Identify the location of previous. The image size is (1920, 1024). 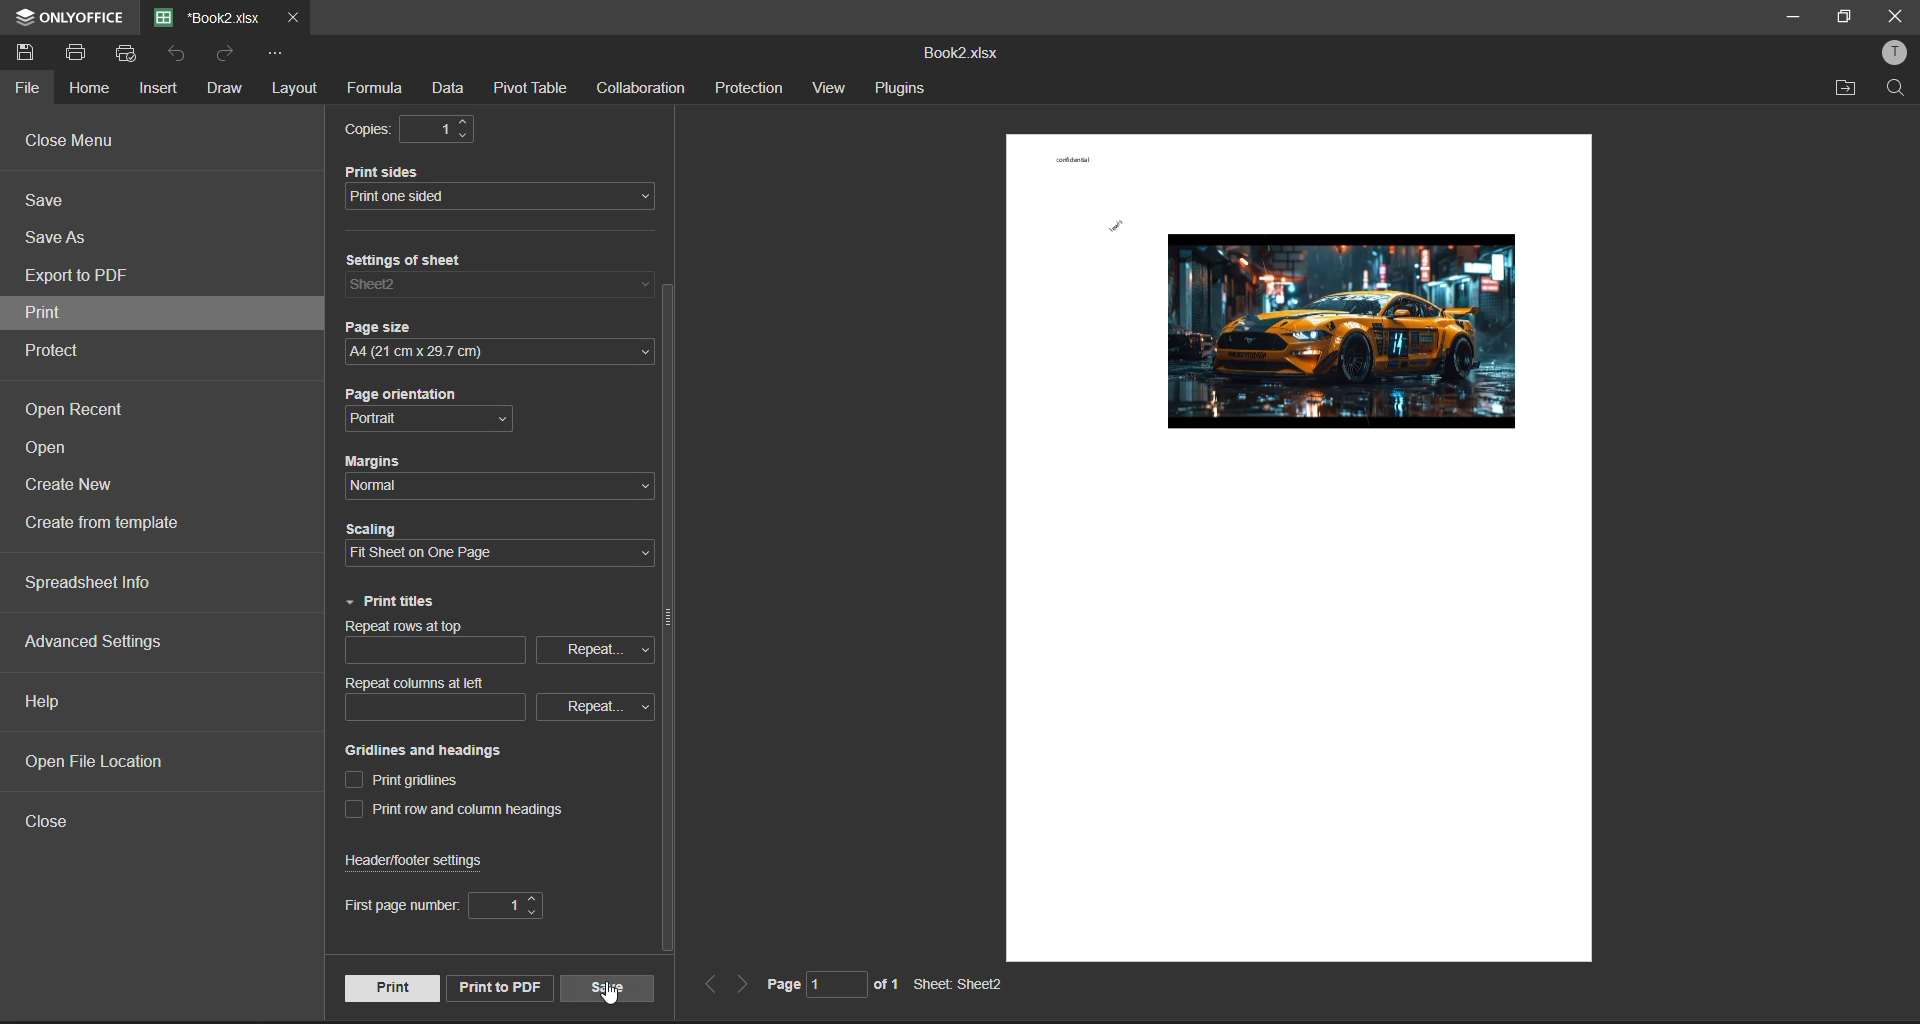
(710, 985).